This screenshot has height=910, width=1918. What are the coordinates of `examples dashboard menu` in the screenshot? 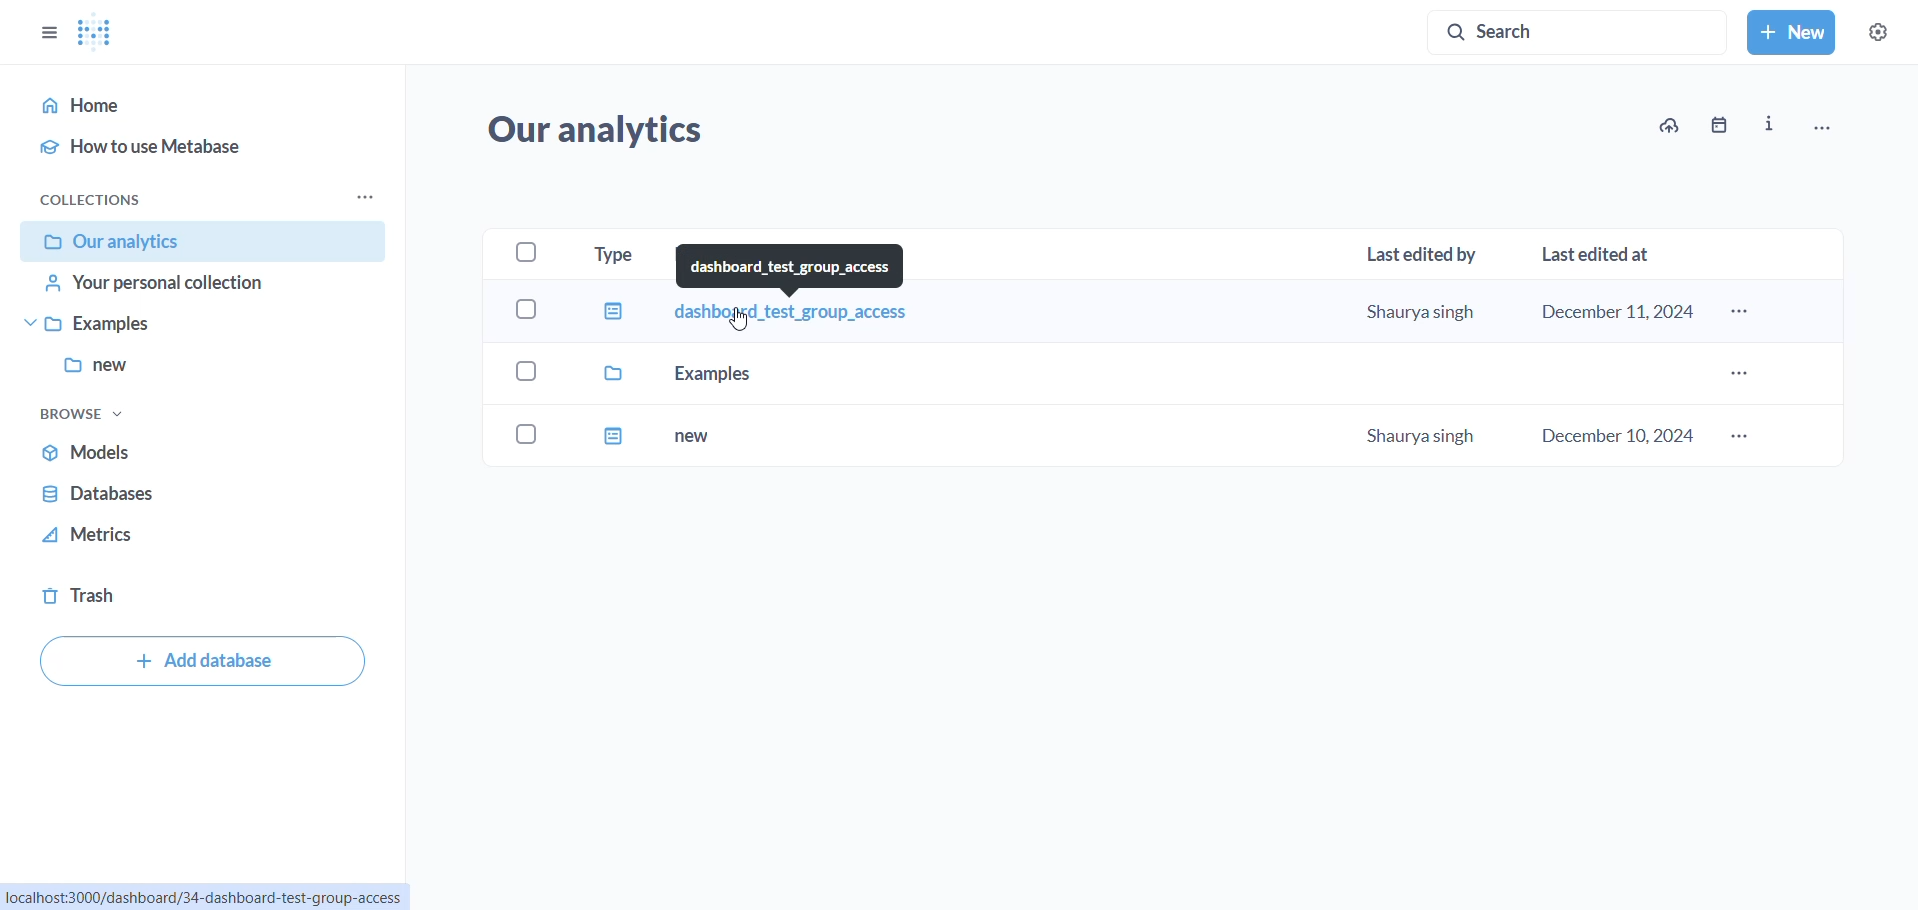 It's located at (1751, 375).